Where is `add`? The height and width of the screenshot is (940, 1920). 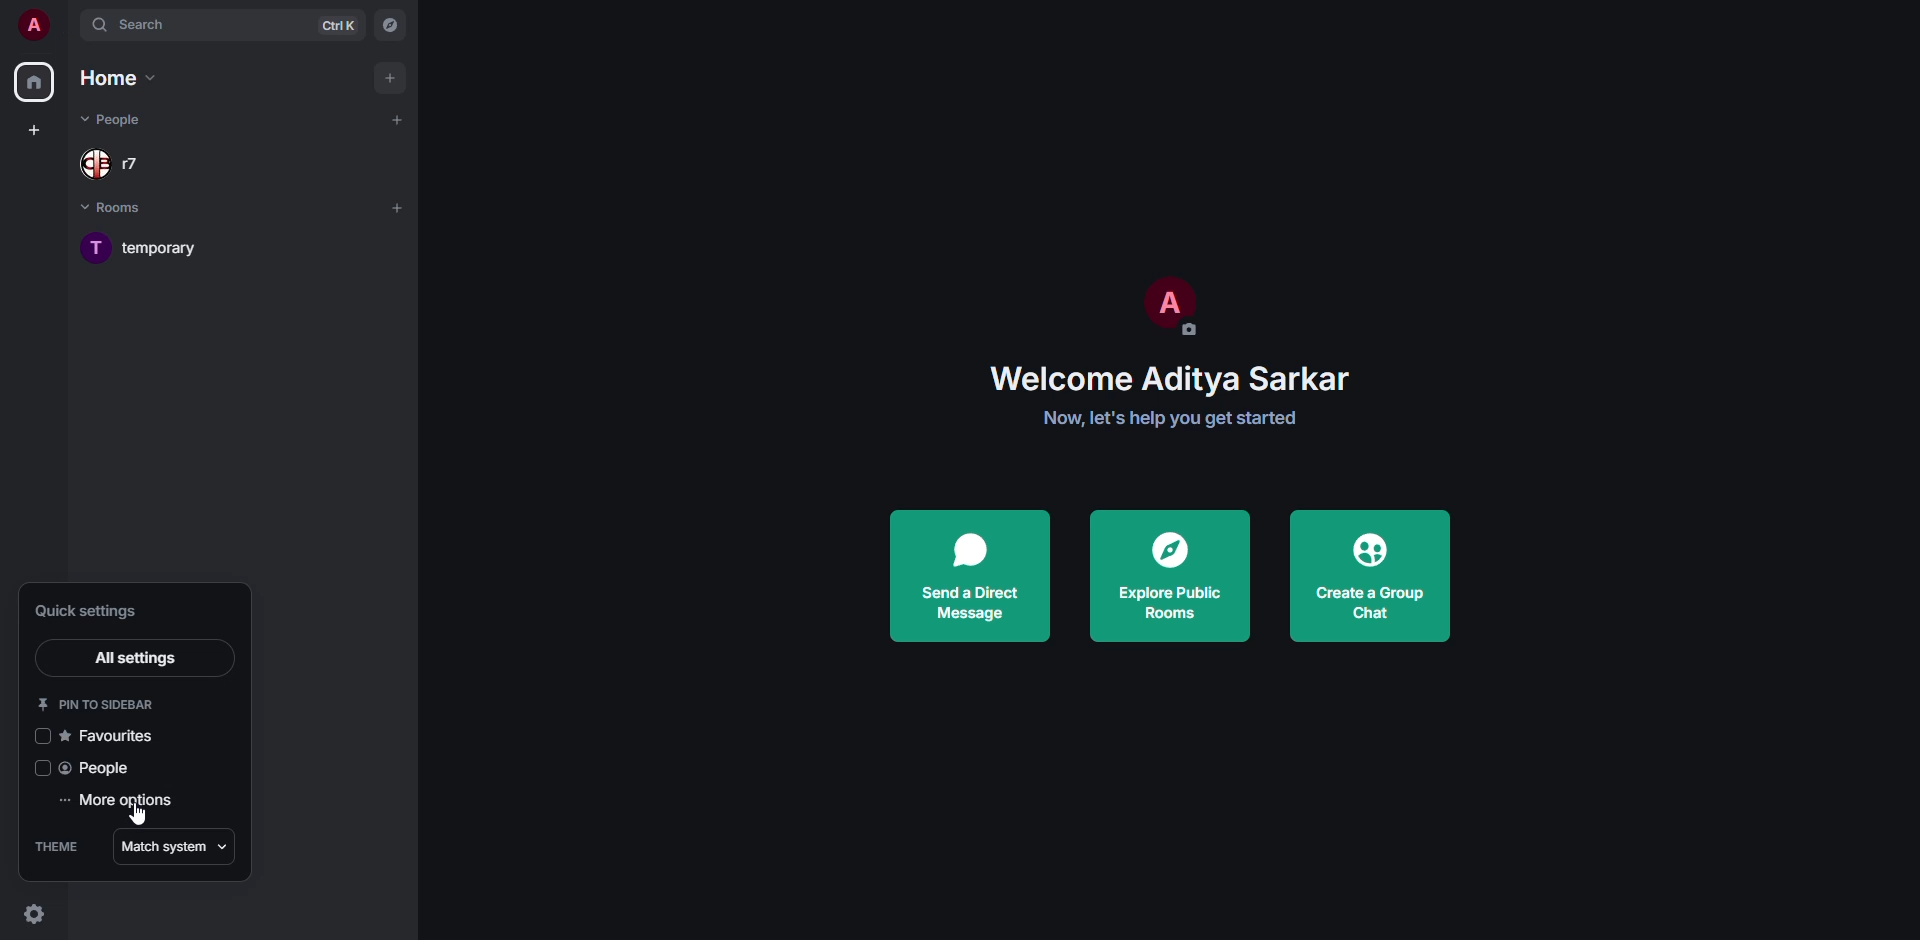 add is located at coordinates (390, 75).